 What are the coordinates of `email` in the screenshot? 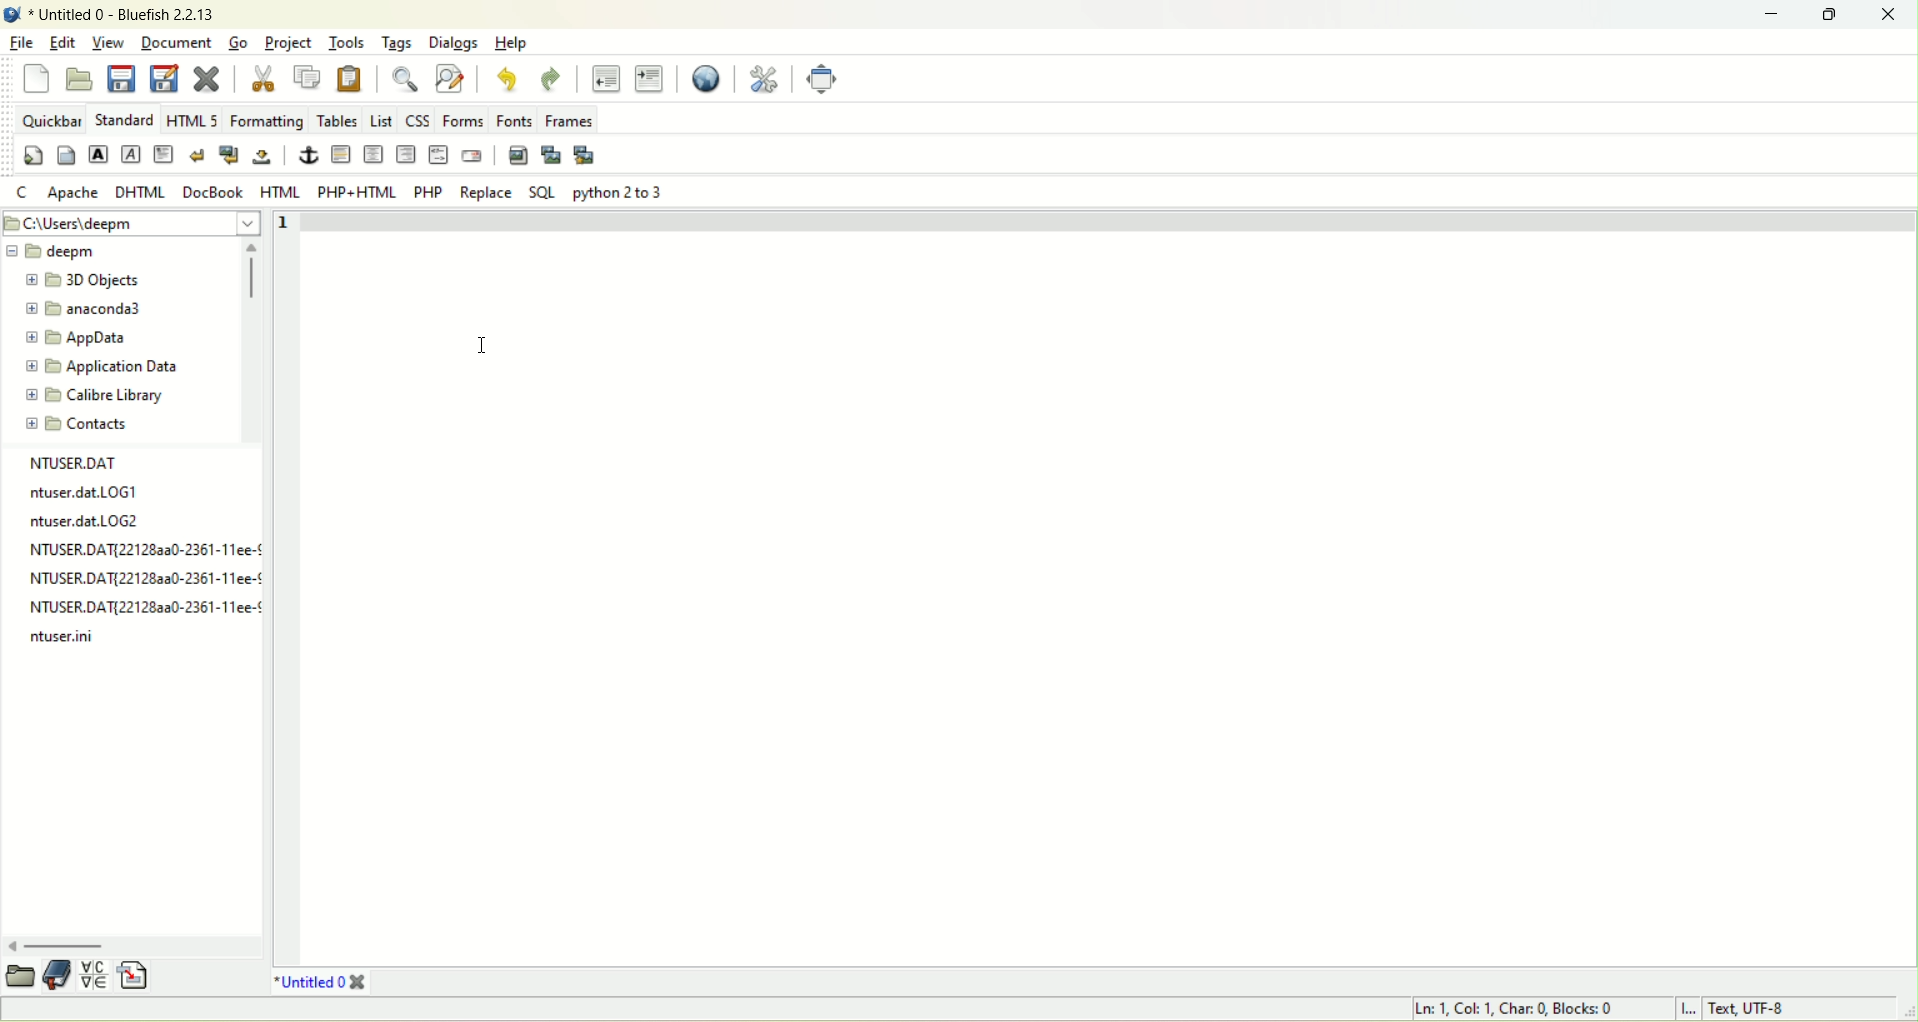 It's located at (471, 156).